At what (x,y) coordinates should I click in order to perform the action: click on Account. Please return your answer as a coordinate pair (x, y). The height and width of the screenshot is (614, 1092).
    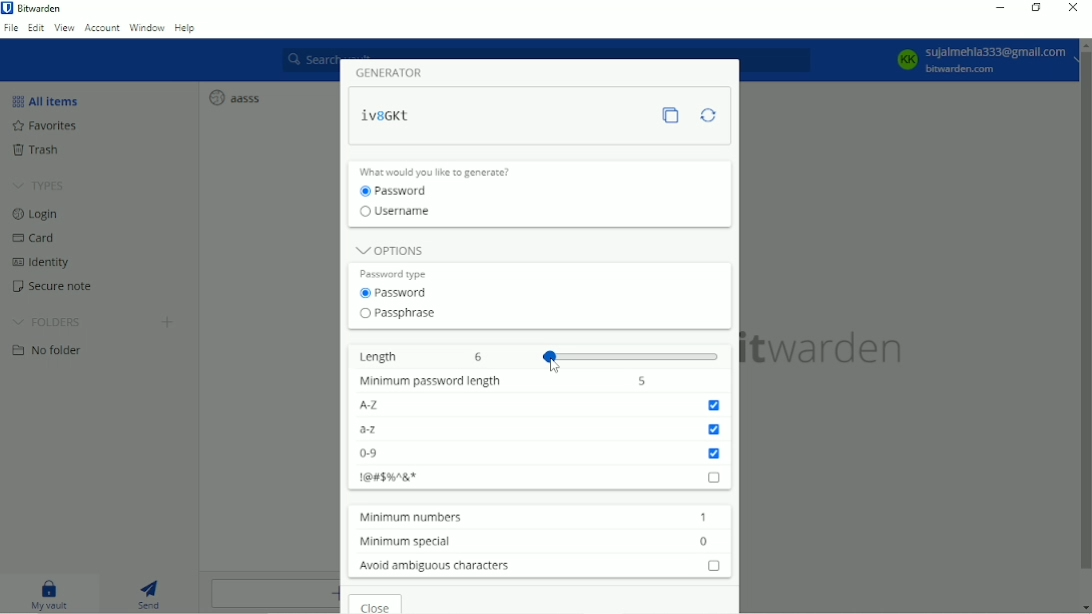
    Looking at the image, I should click on (978, 61).